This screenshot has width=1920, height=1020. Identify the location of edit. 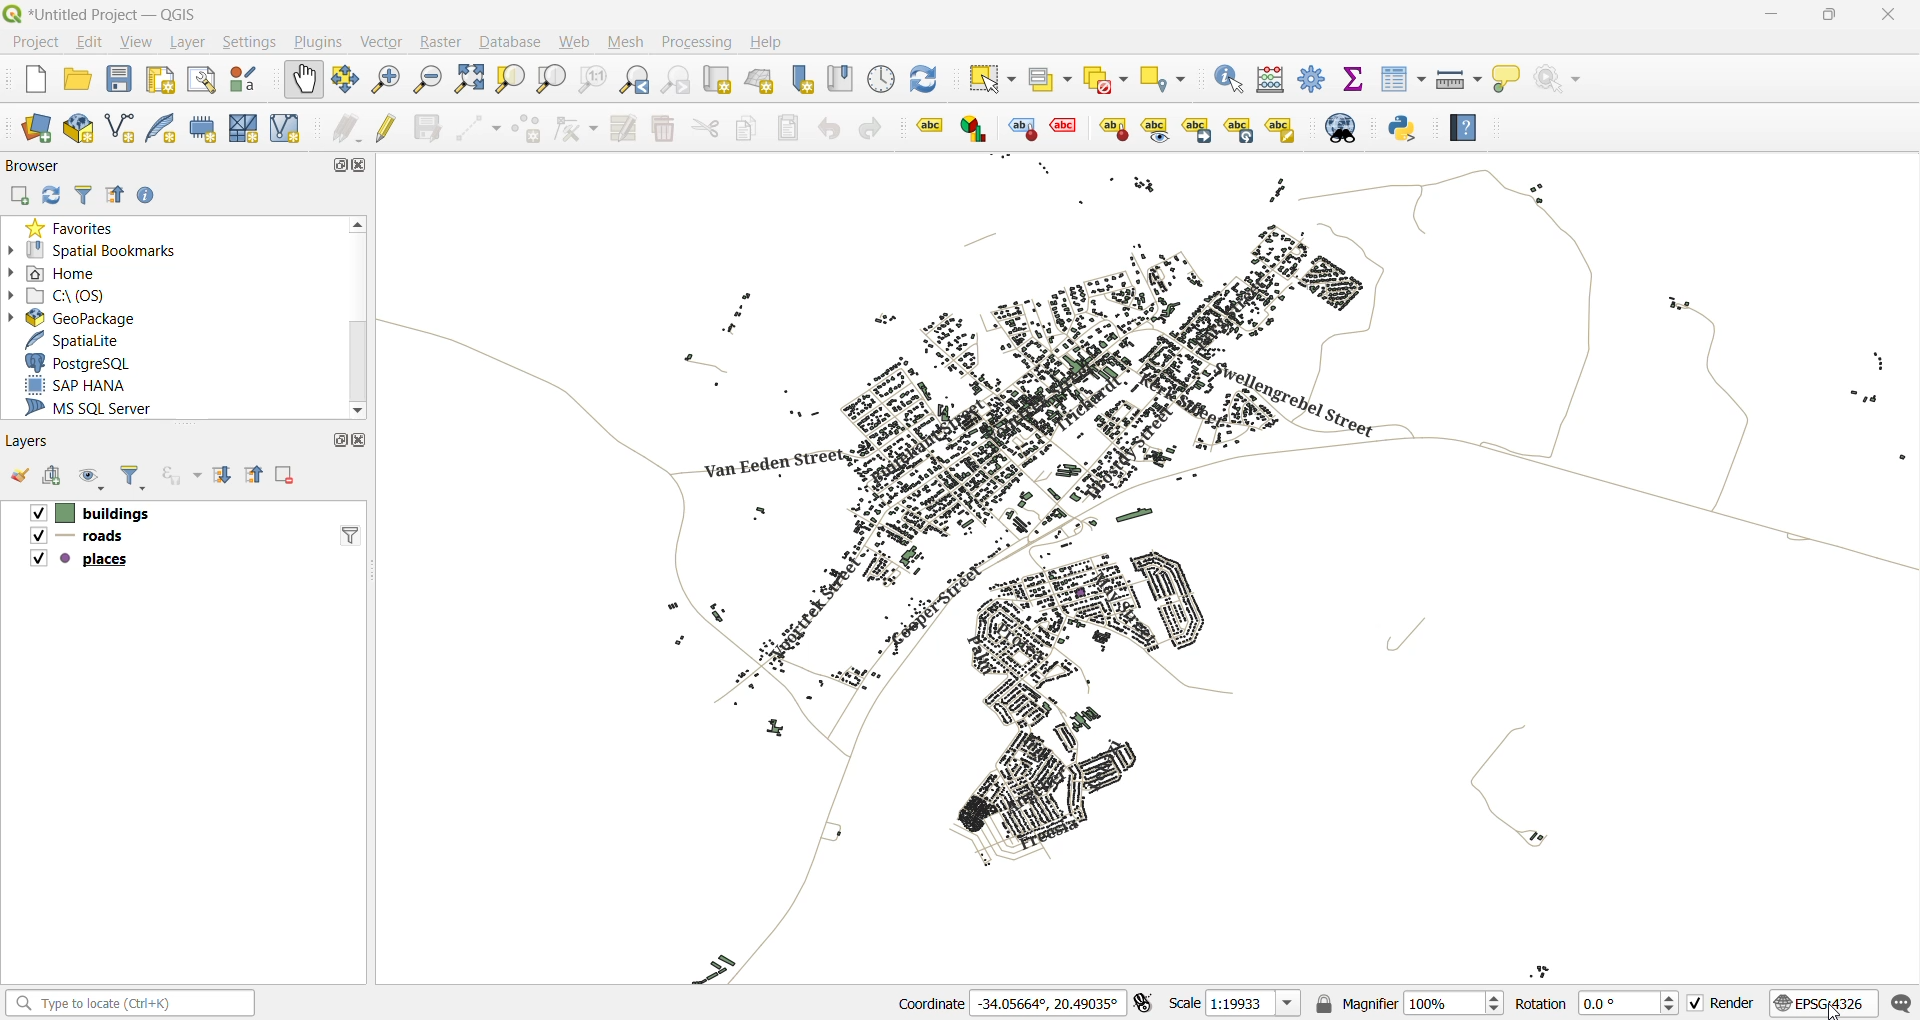
(90, 42).